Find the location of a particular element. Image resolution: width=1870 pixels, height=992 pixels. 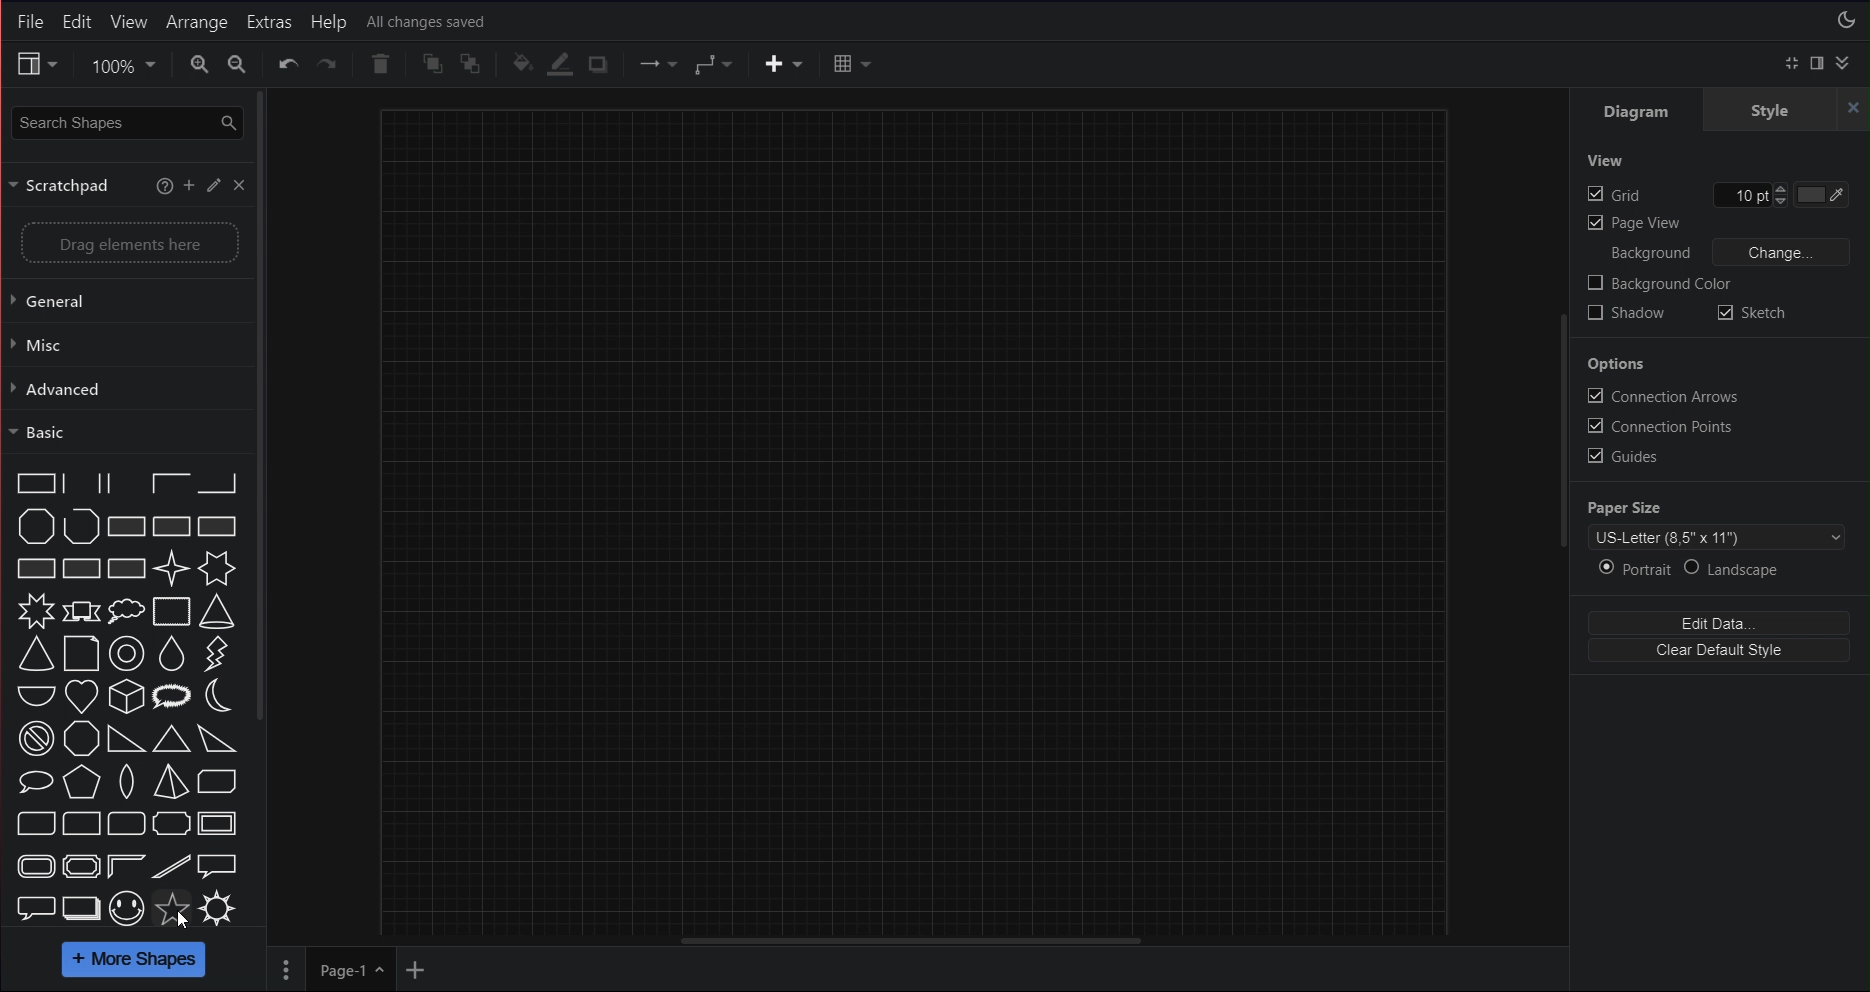

4 point star is located at coordinates (172, 568).